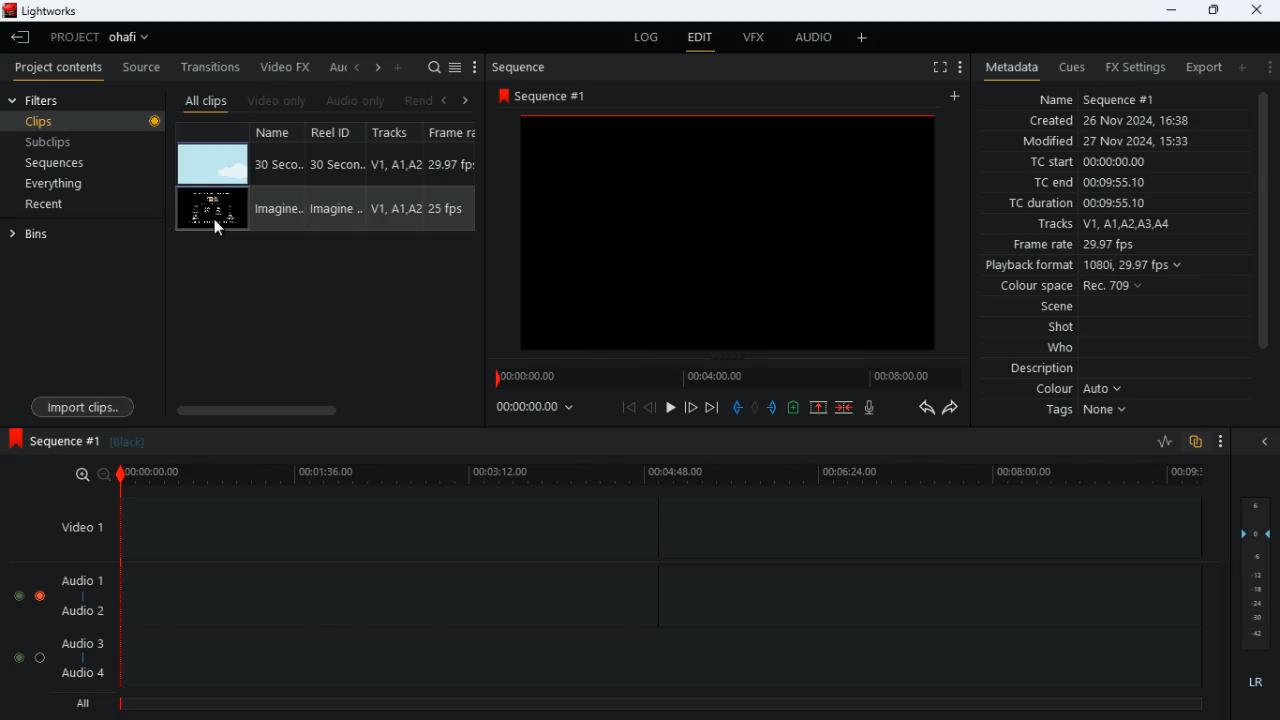  Describe the element at coordinates (651, 408) in the screenshot. I see `back` at that location.